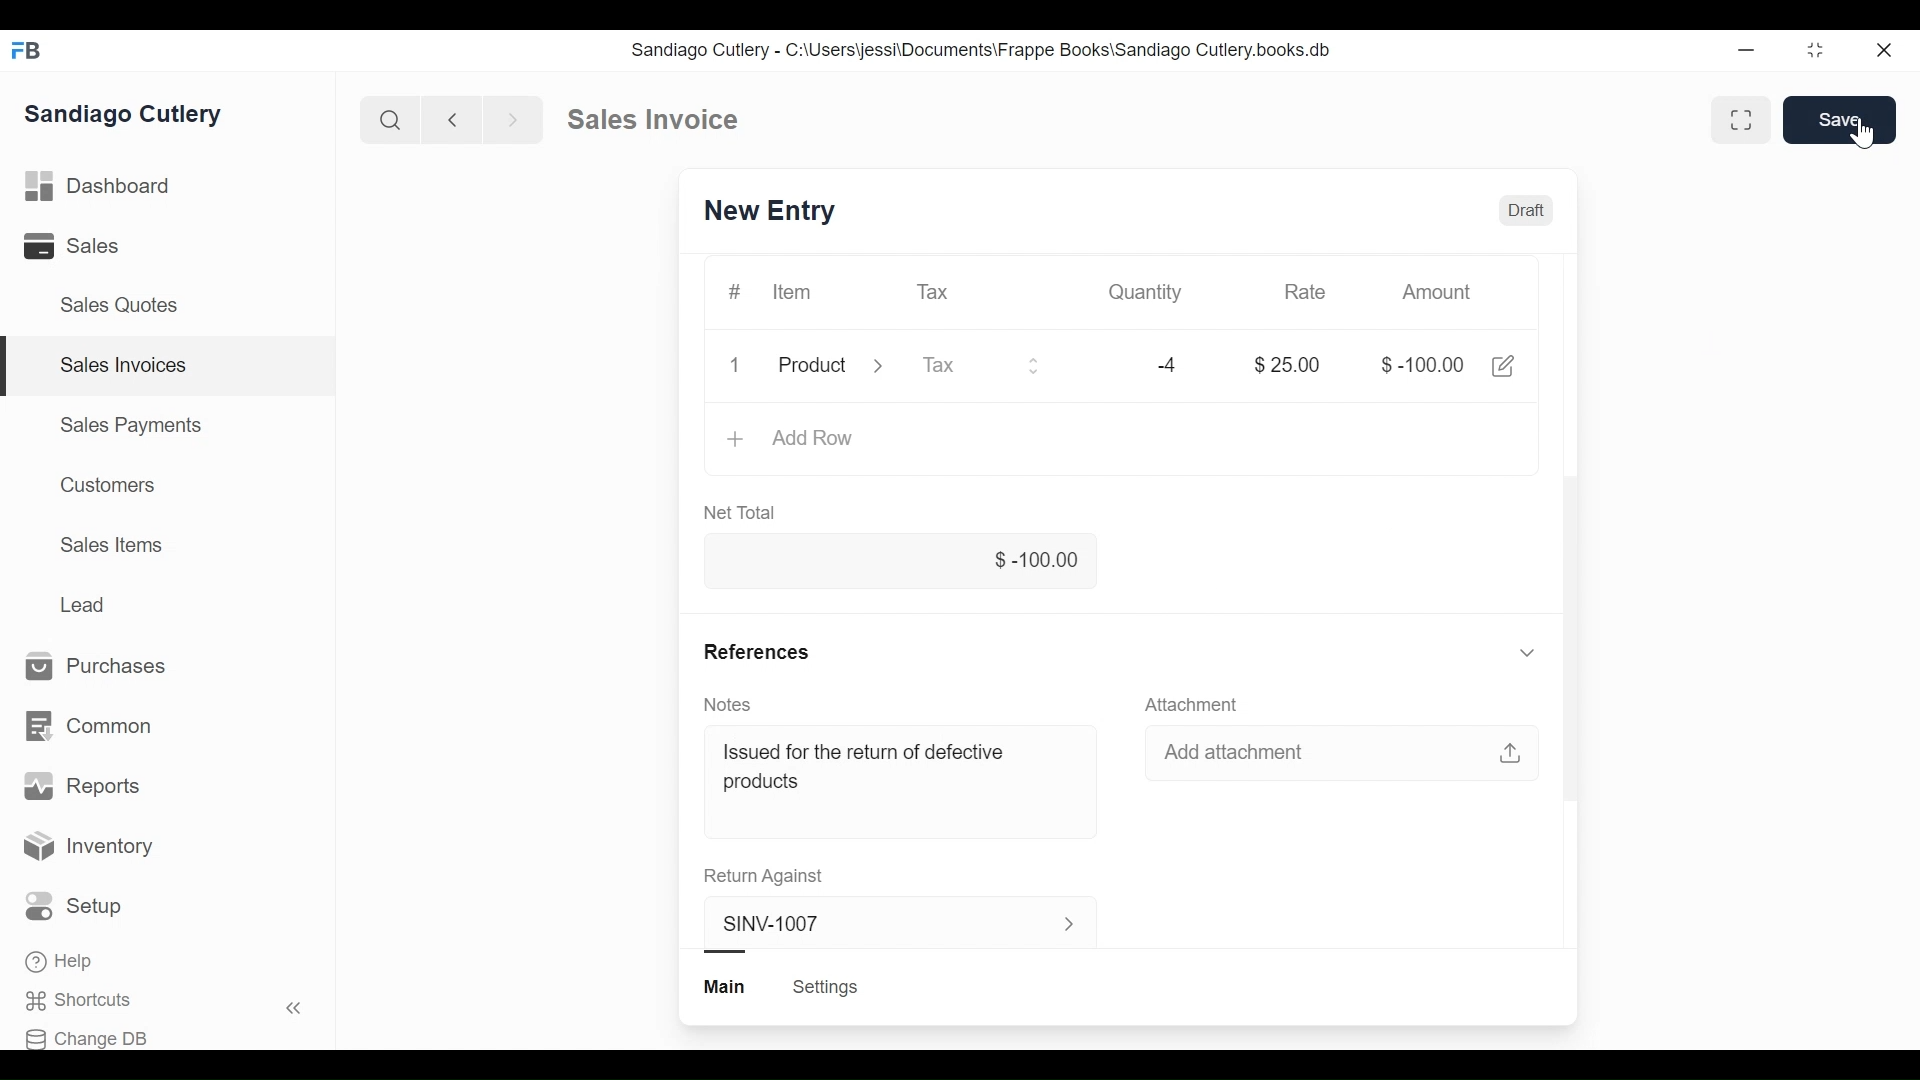 The width and height of the screenshot is (1920, 1080). What do you see at coordinates (88, 1038) in the screenshot?
I see ` Change DB` at bounding box center [88, 1038].